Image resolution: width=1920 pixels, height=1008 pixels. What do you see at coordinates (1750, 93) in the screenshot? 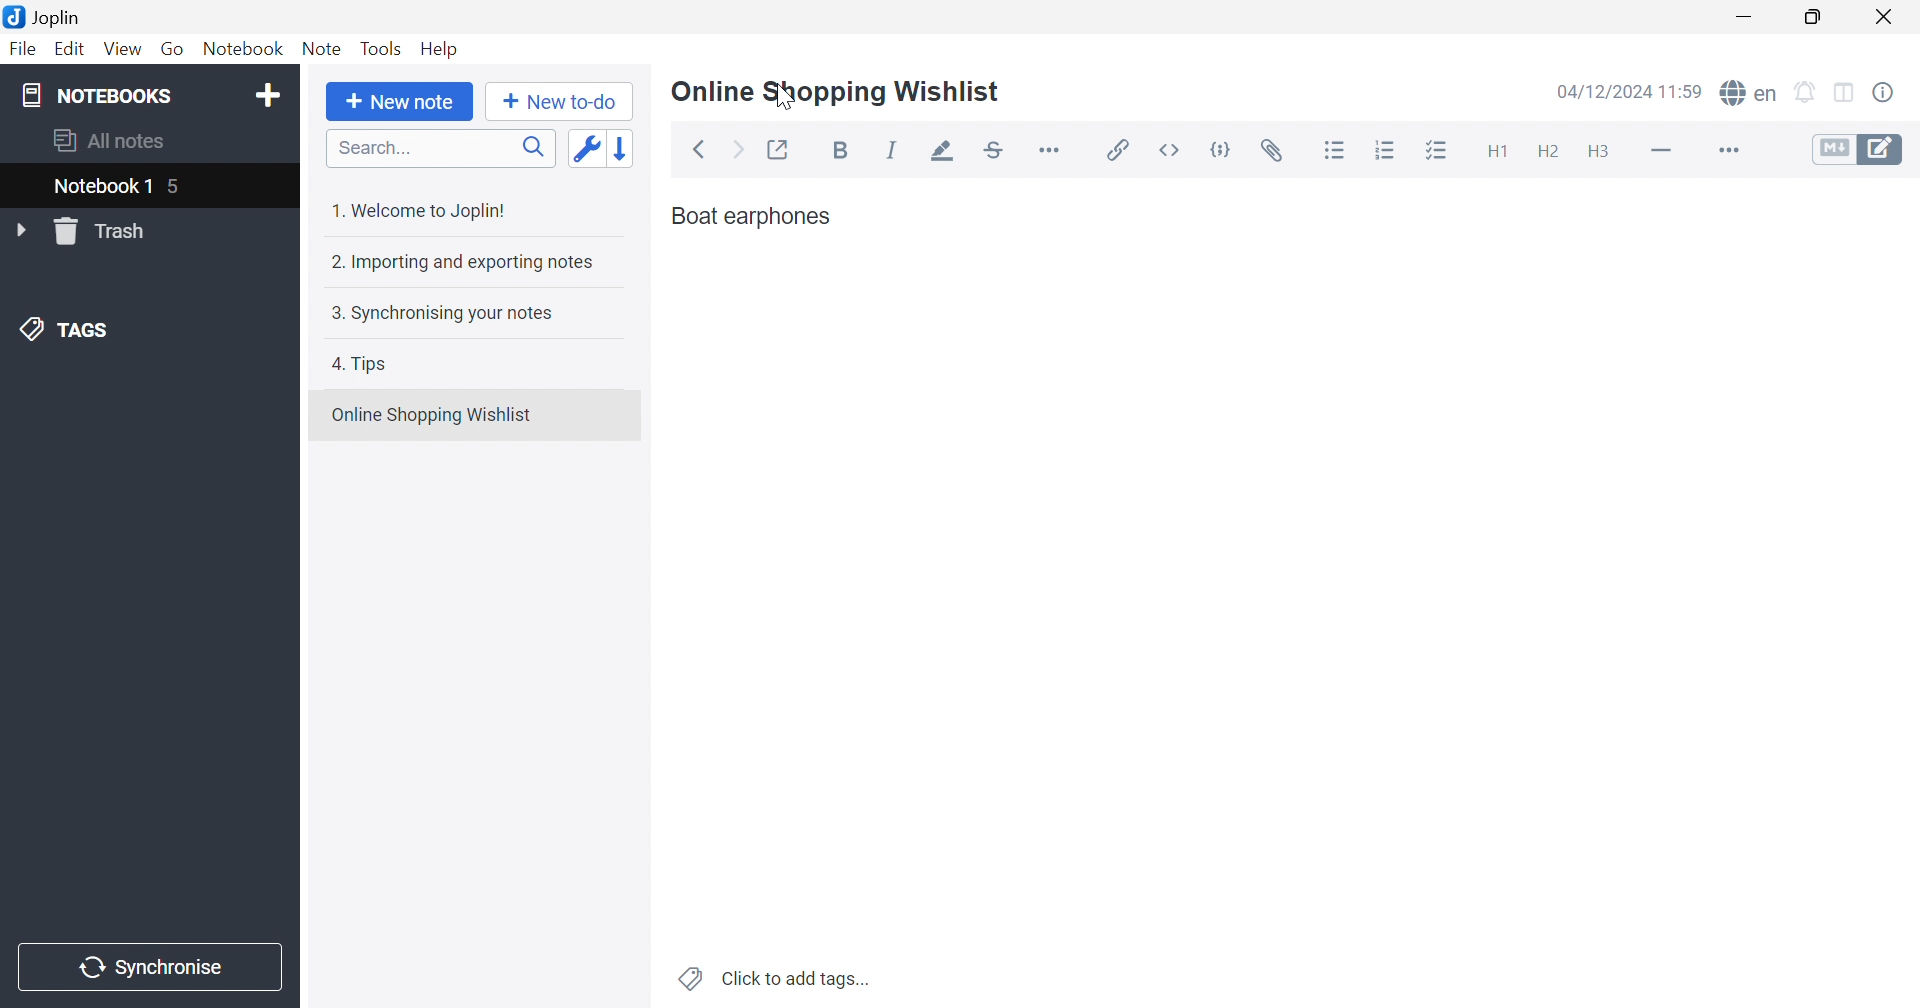
I see `Spell checker` at bounding box center [1750, 93].